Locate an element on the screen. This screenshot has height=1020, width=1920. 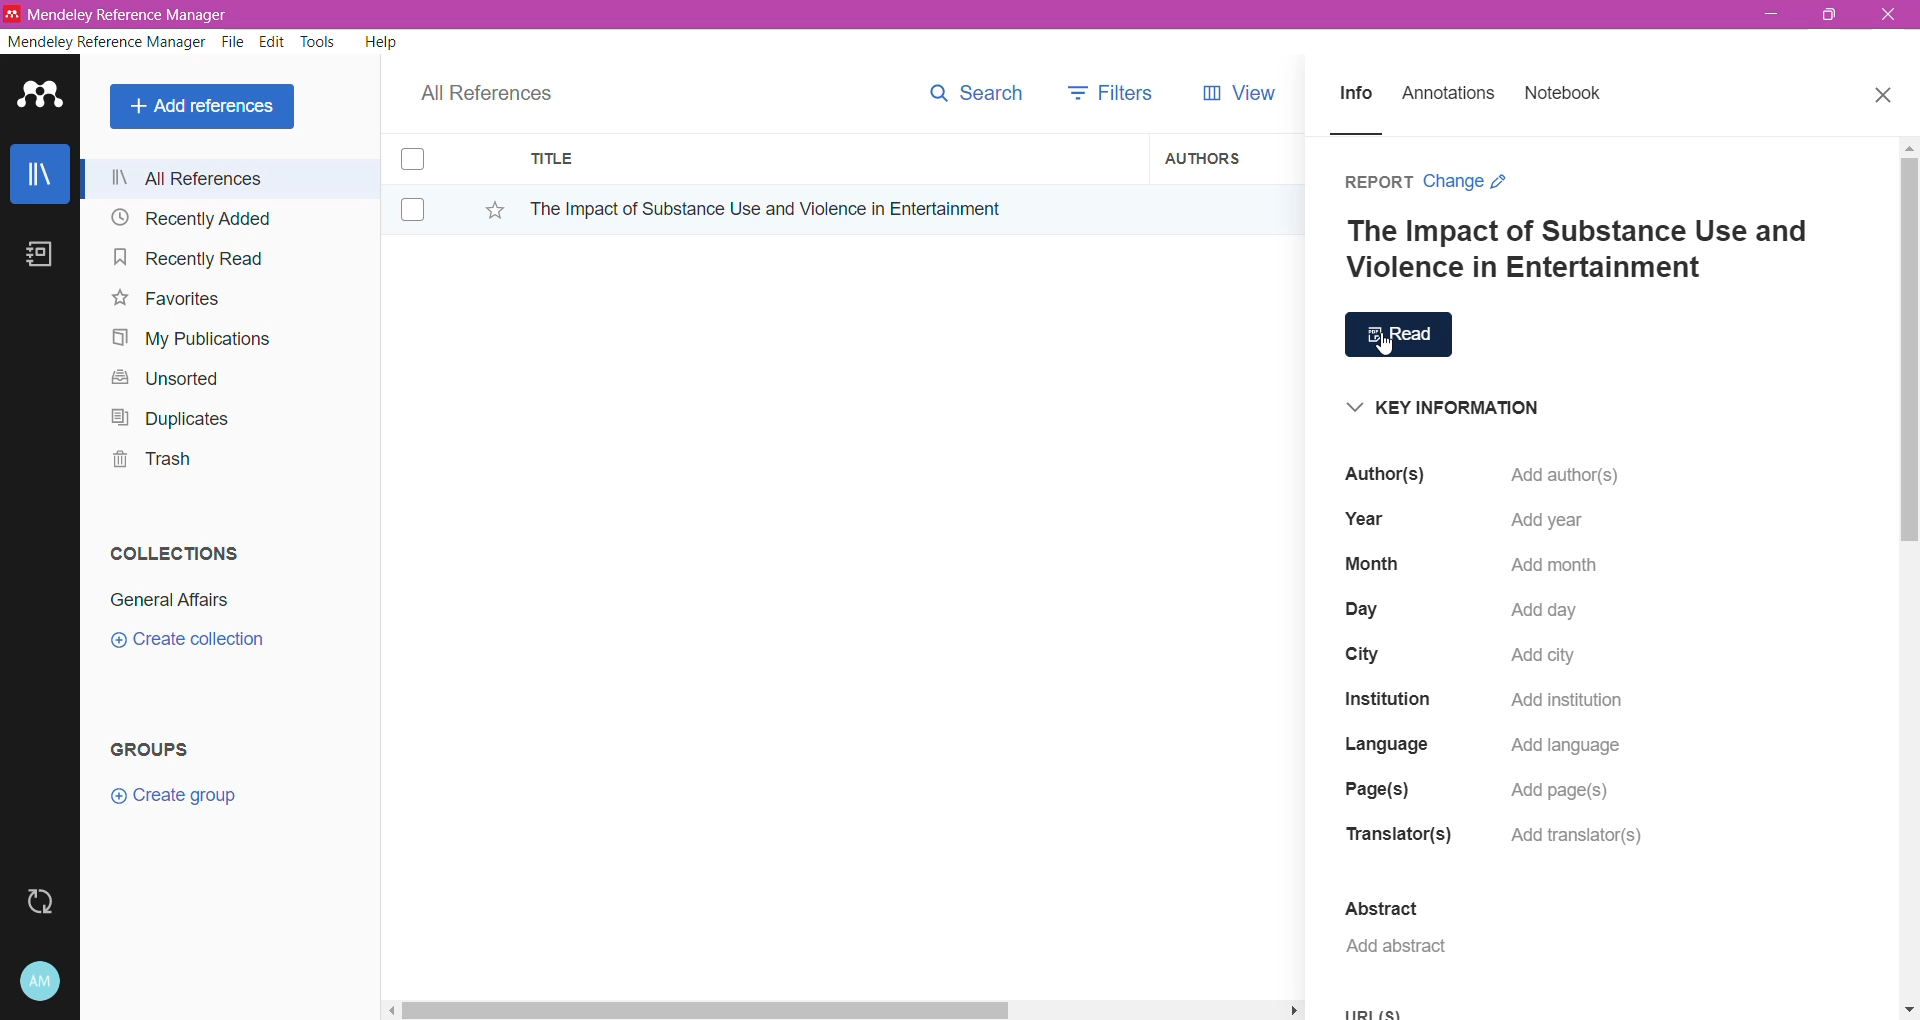
Click to Add year is located at coordinates (1557, 519).